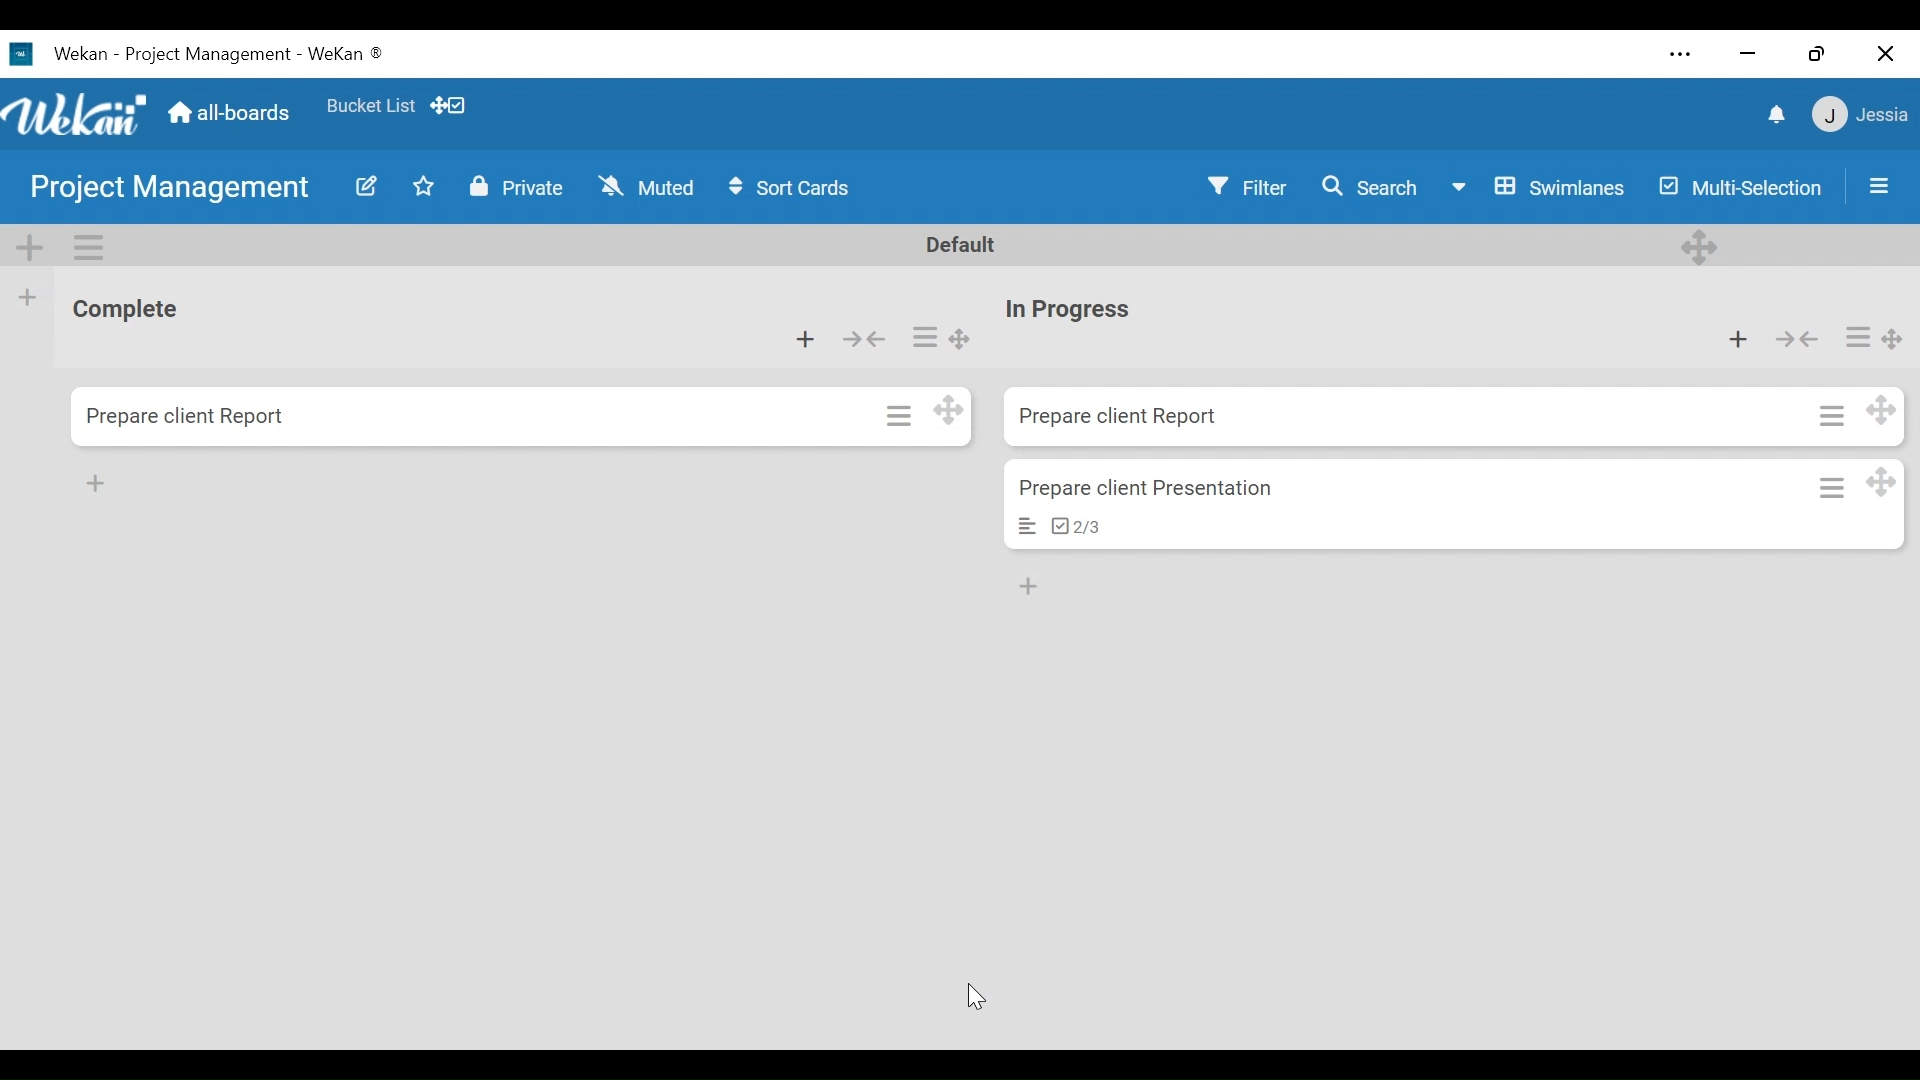 This screenshot has height=1080, width=1920. What do you see at coordinates (1894, 338) in the screenshot?
I see `Desktop drag handle` at bounding box center [1894, 338].